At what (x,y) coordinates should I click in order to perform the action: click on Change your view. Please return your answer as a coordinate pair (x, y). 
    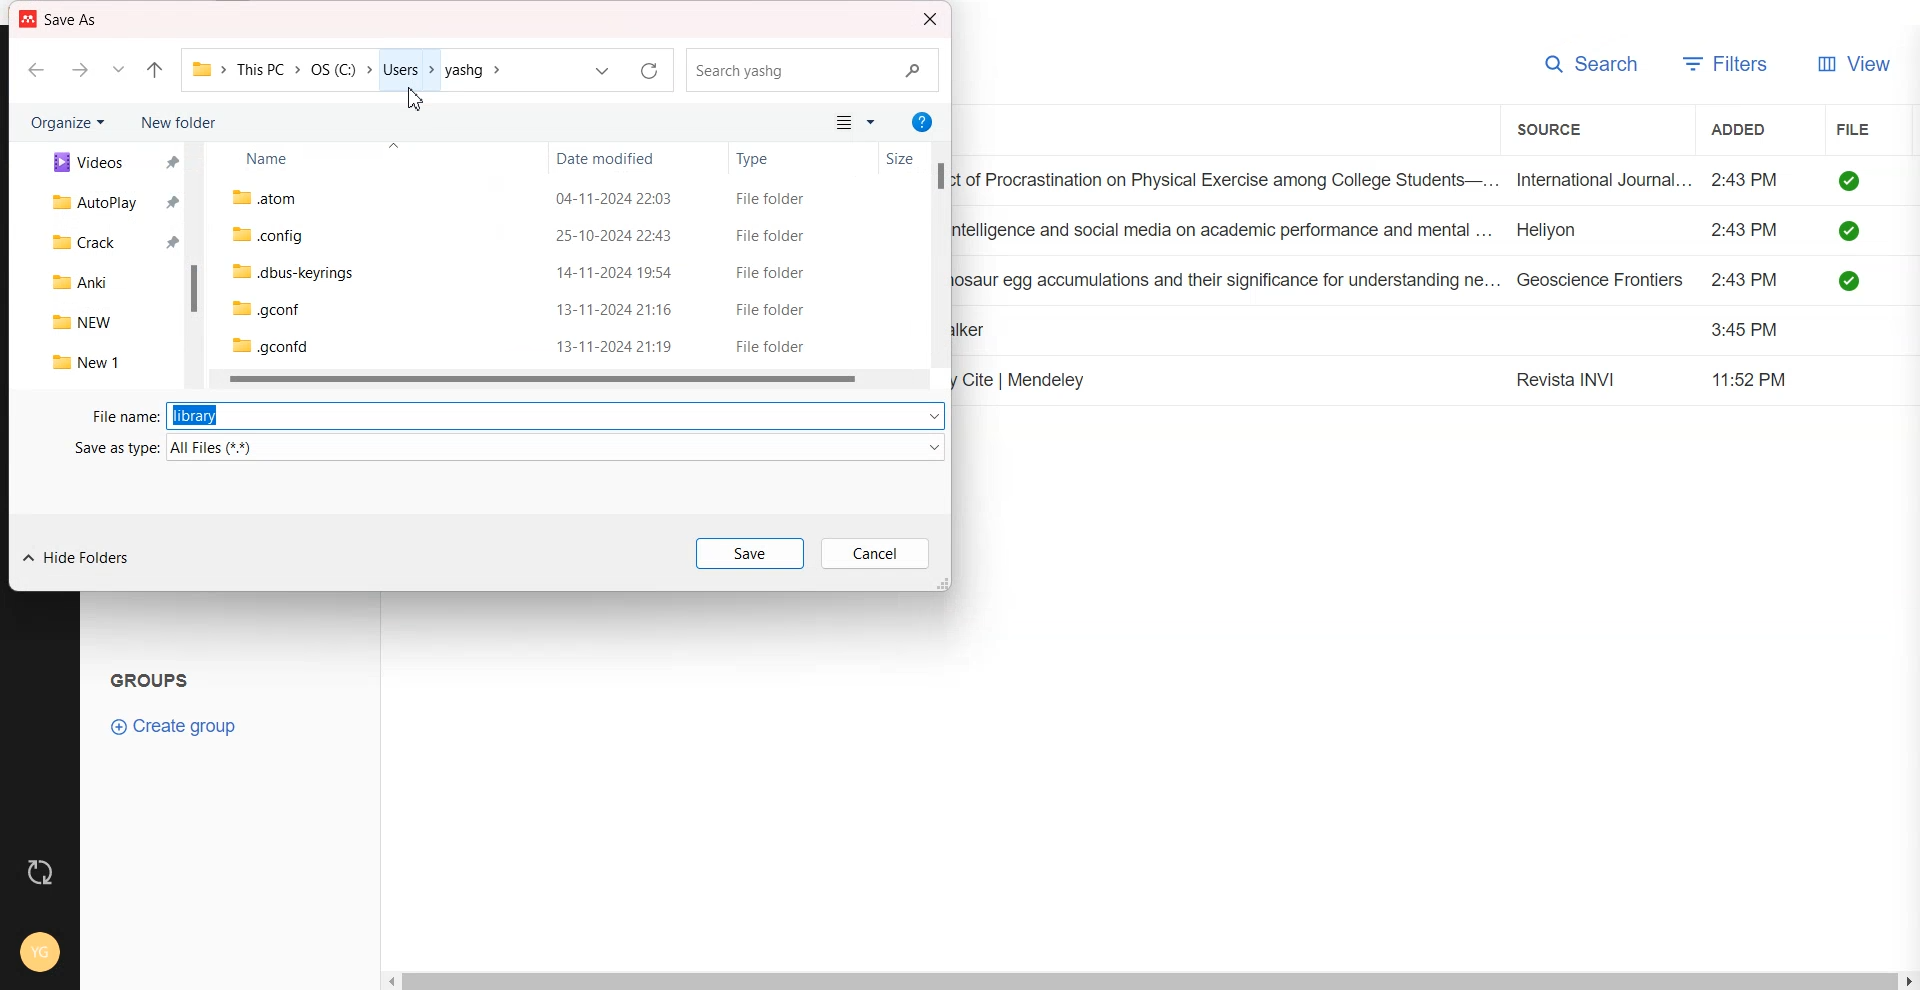
    Looking at the image, I should click on (857, 122).